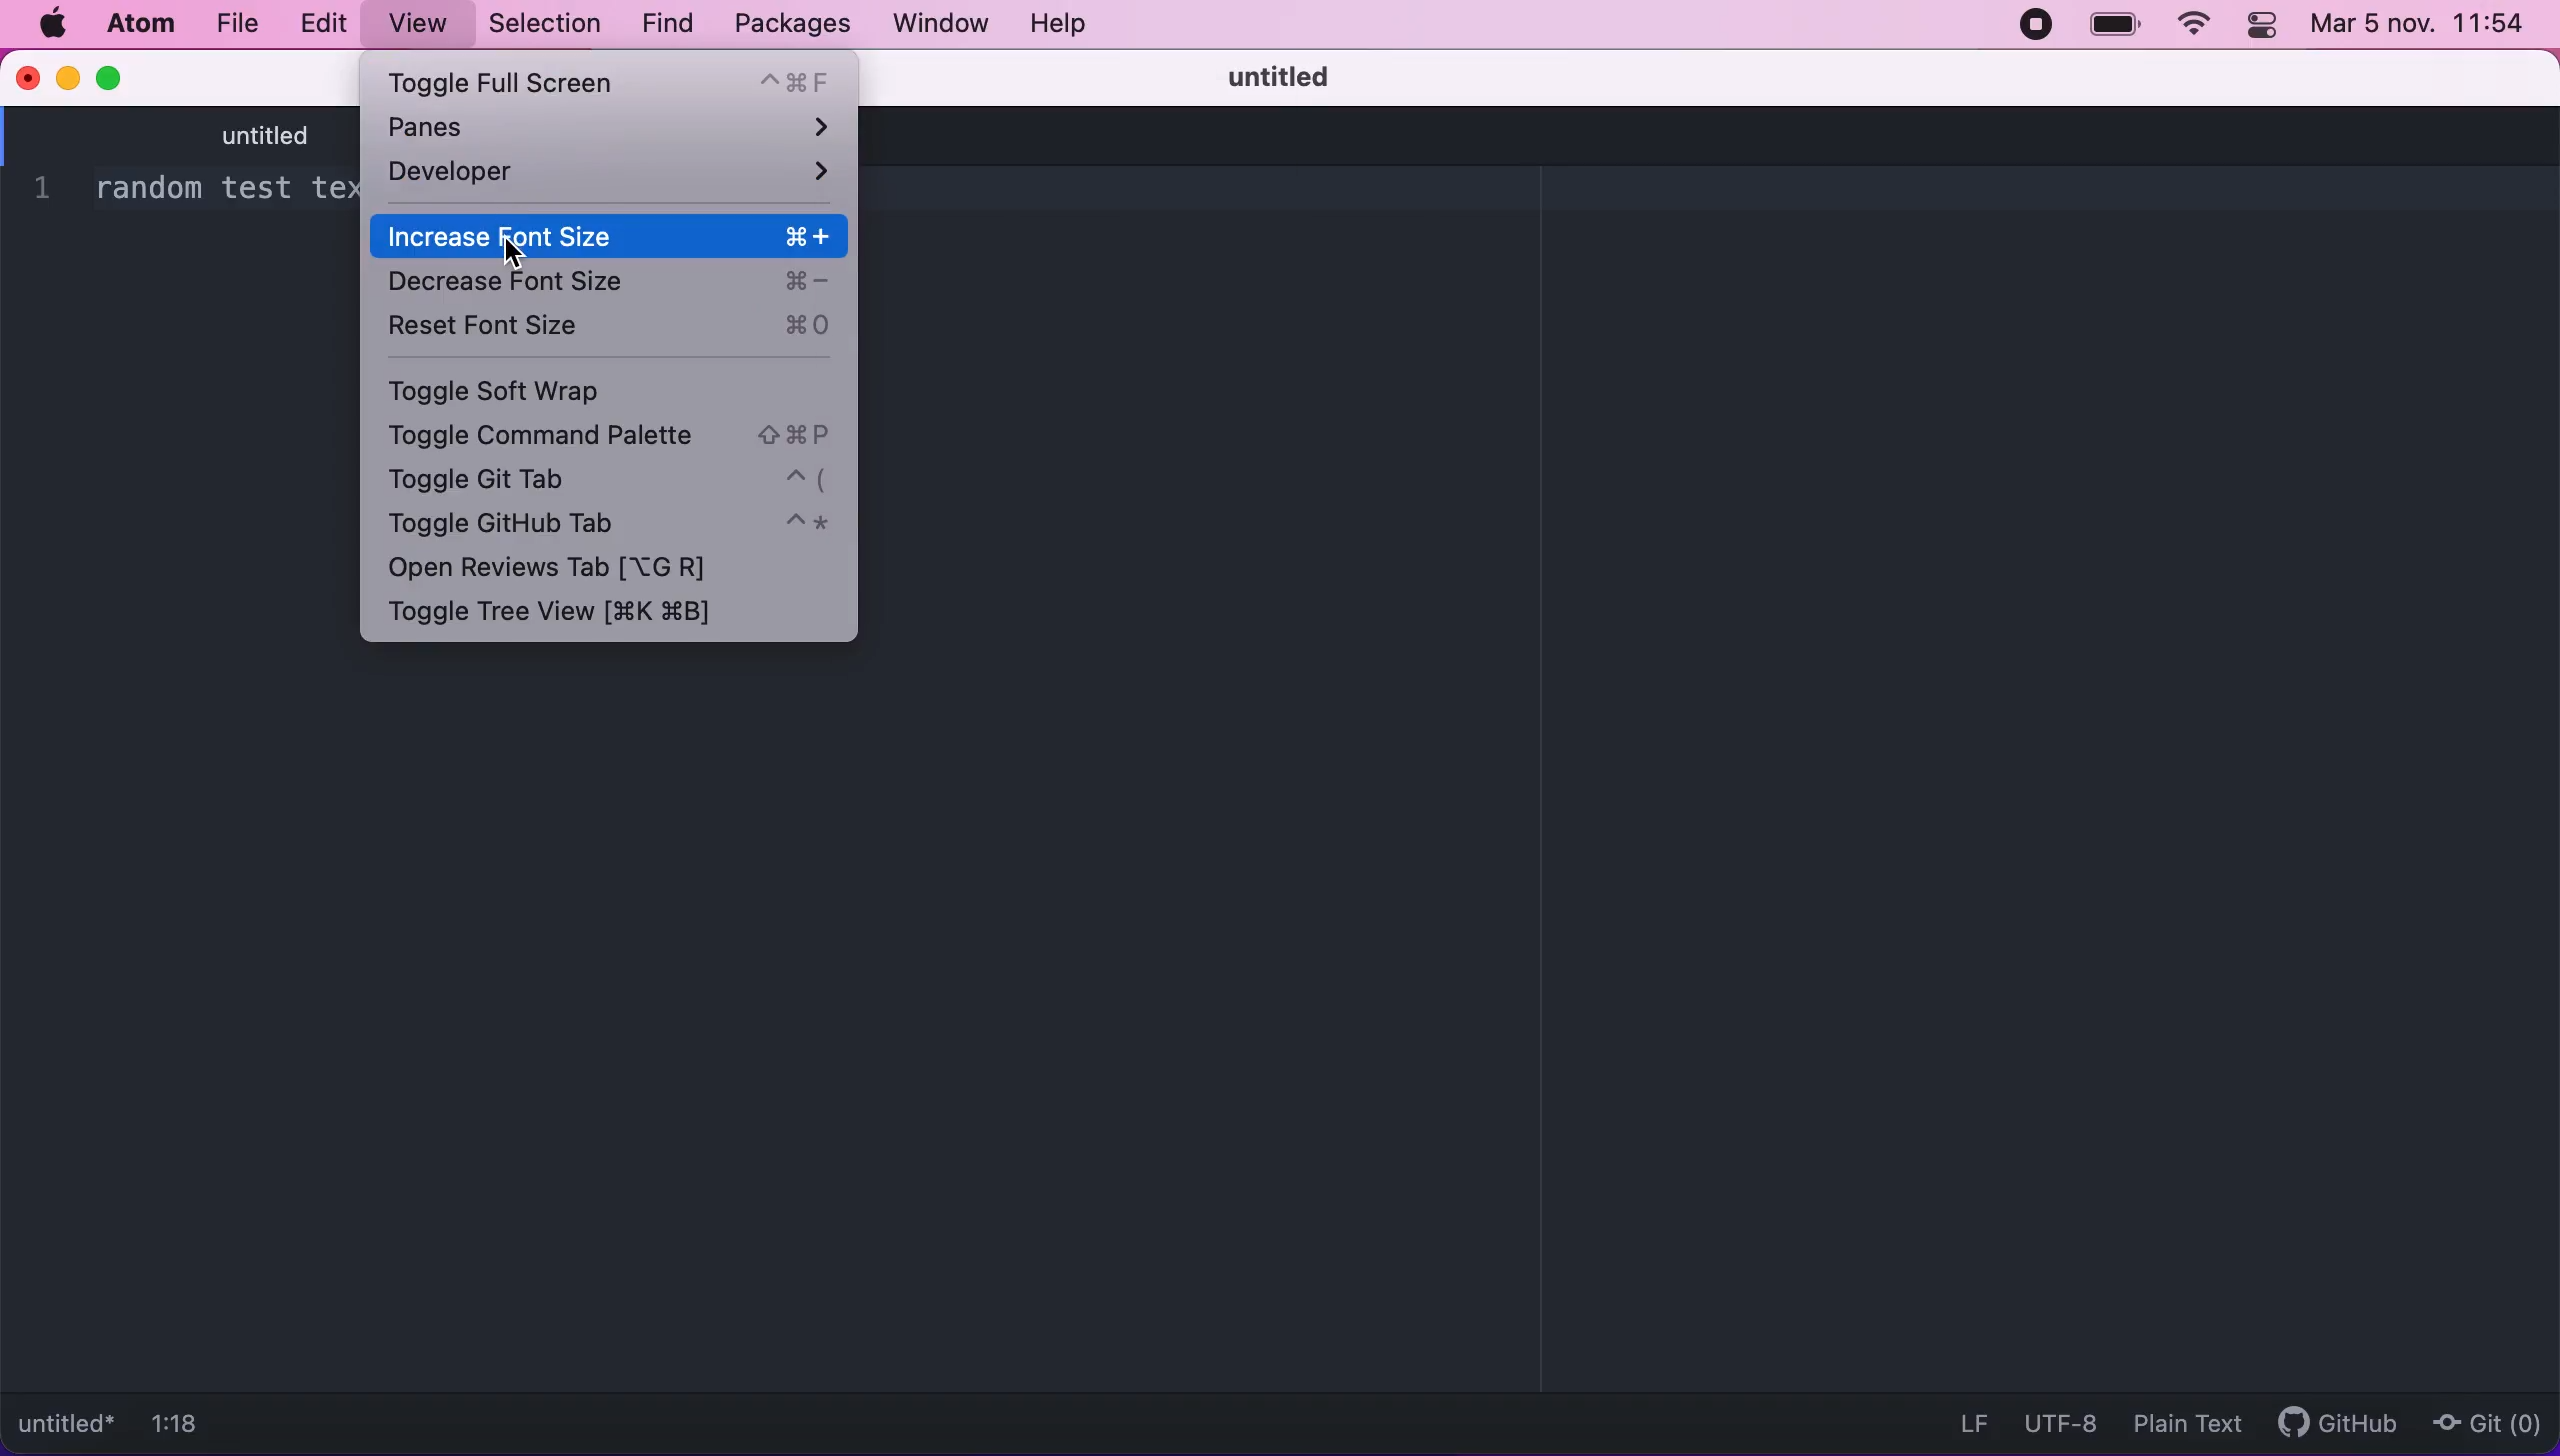  I want to click on recording stopped, so click(2042, 30).